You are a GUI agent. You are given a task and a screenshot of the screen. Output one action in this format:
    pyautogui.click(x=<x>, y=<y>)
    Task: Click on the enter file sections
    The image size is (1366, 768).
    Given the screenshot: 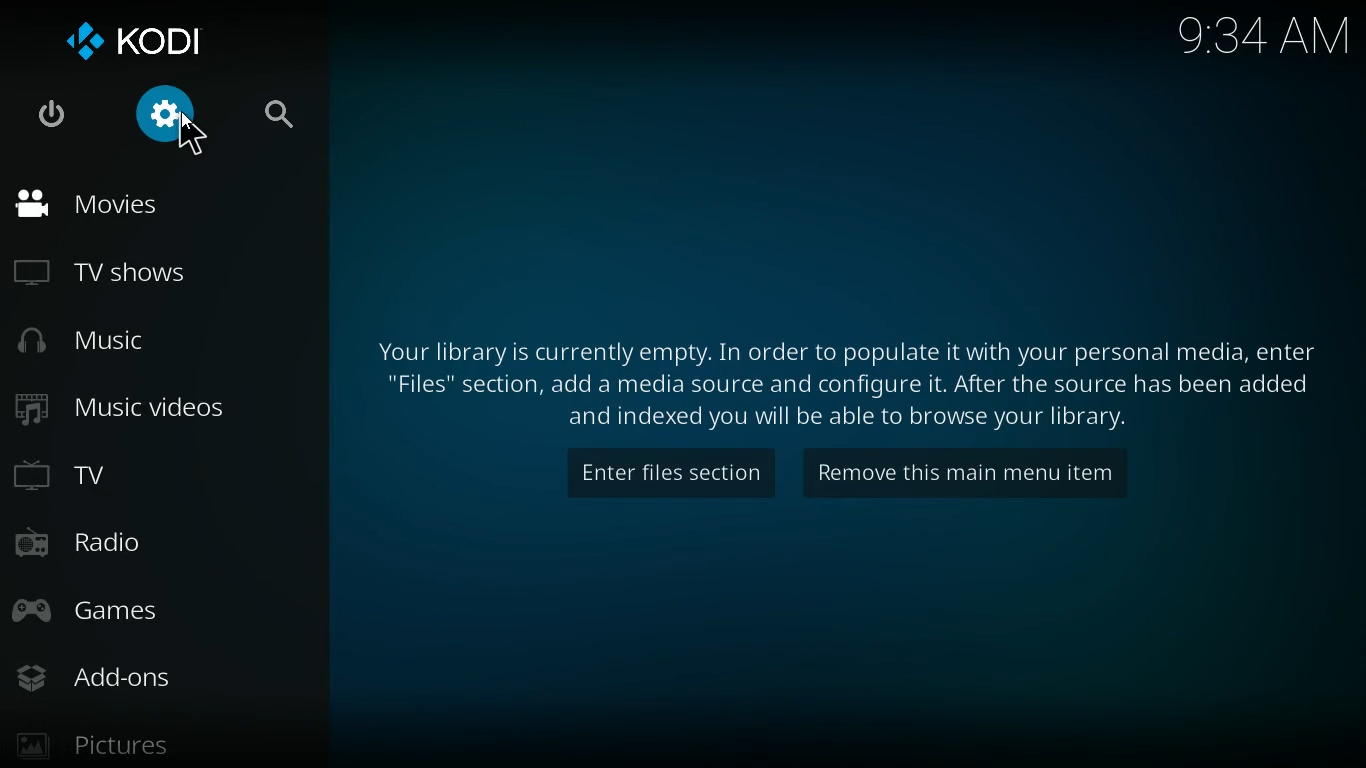 What is the action you would take?
    pyautogui.click(x=671, y=478)
    